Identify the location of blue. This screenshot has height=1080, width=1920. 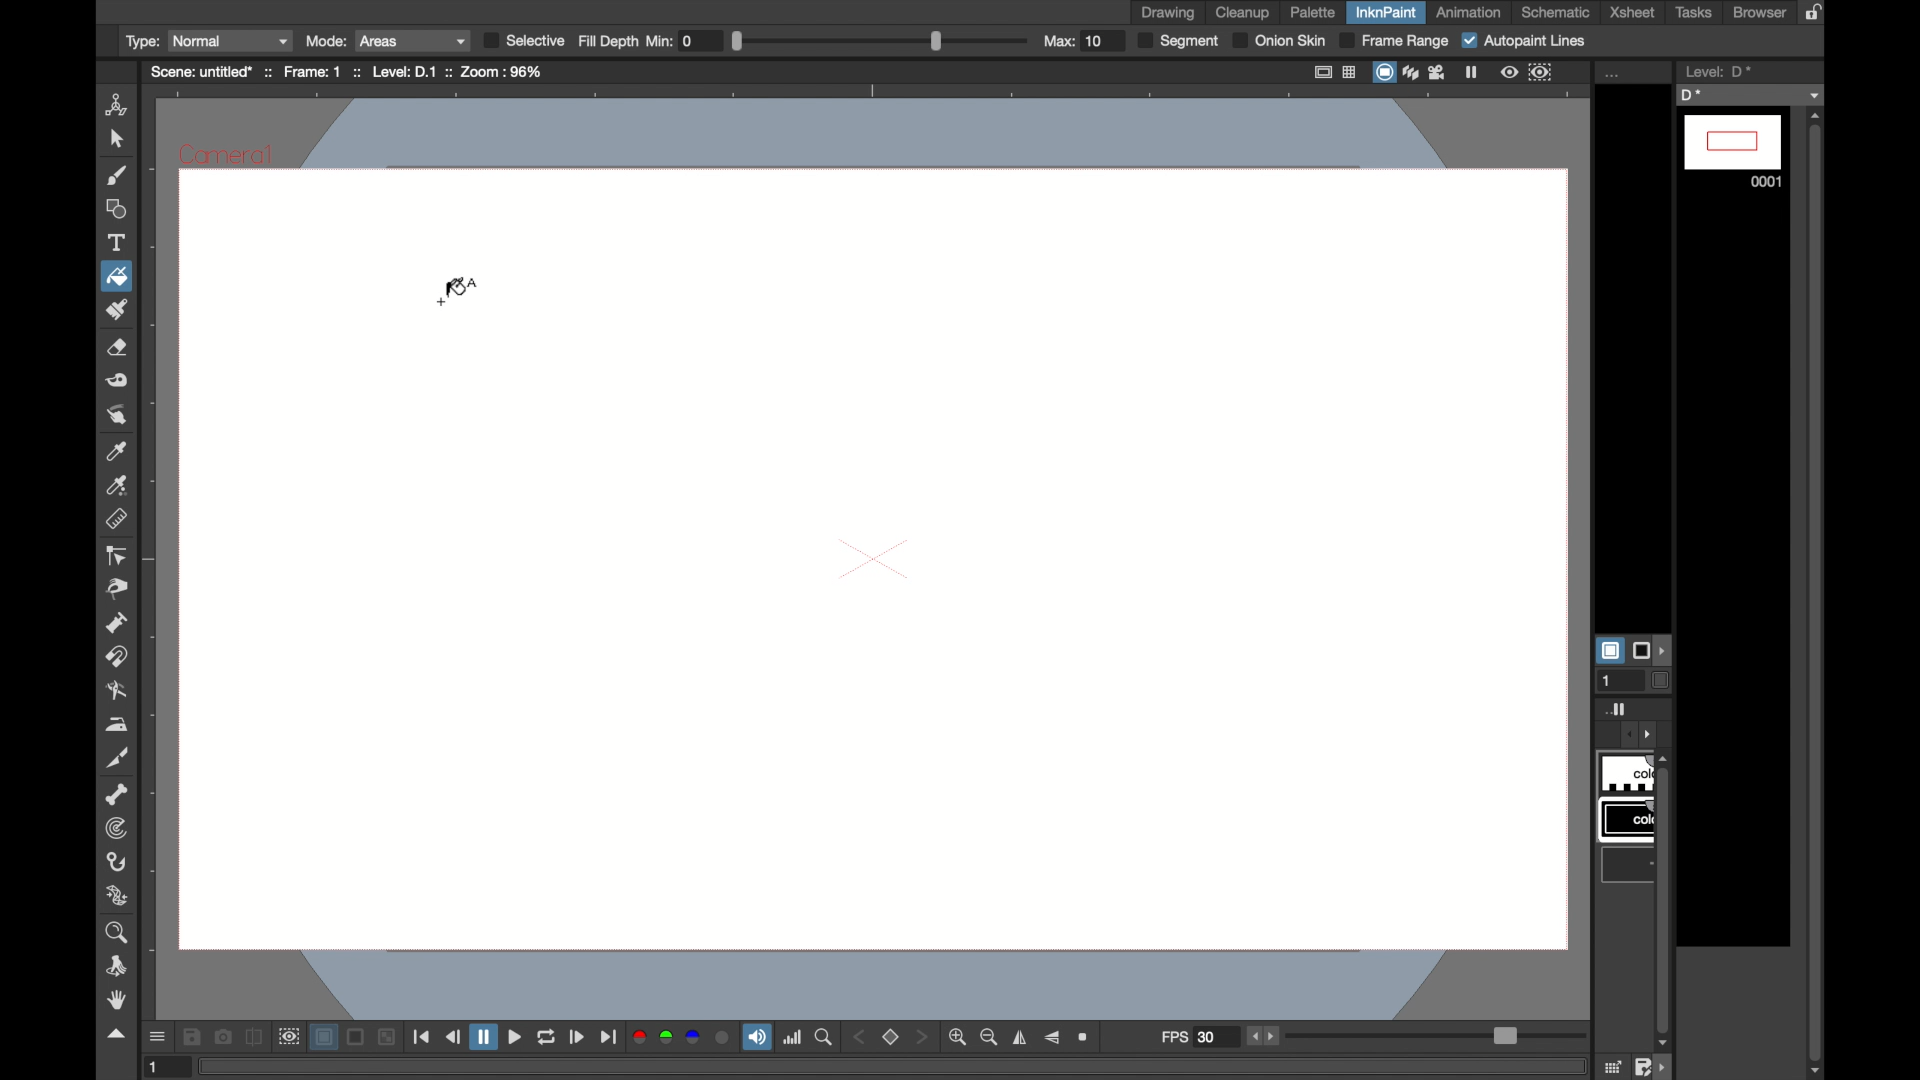
(693, 1038).